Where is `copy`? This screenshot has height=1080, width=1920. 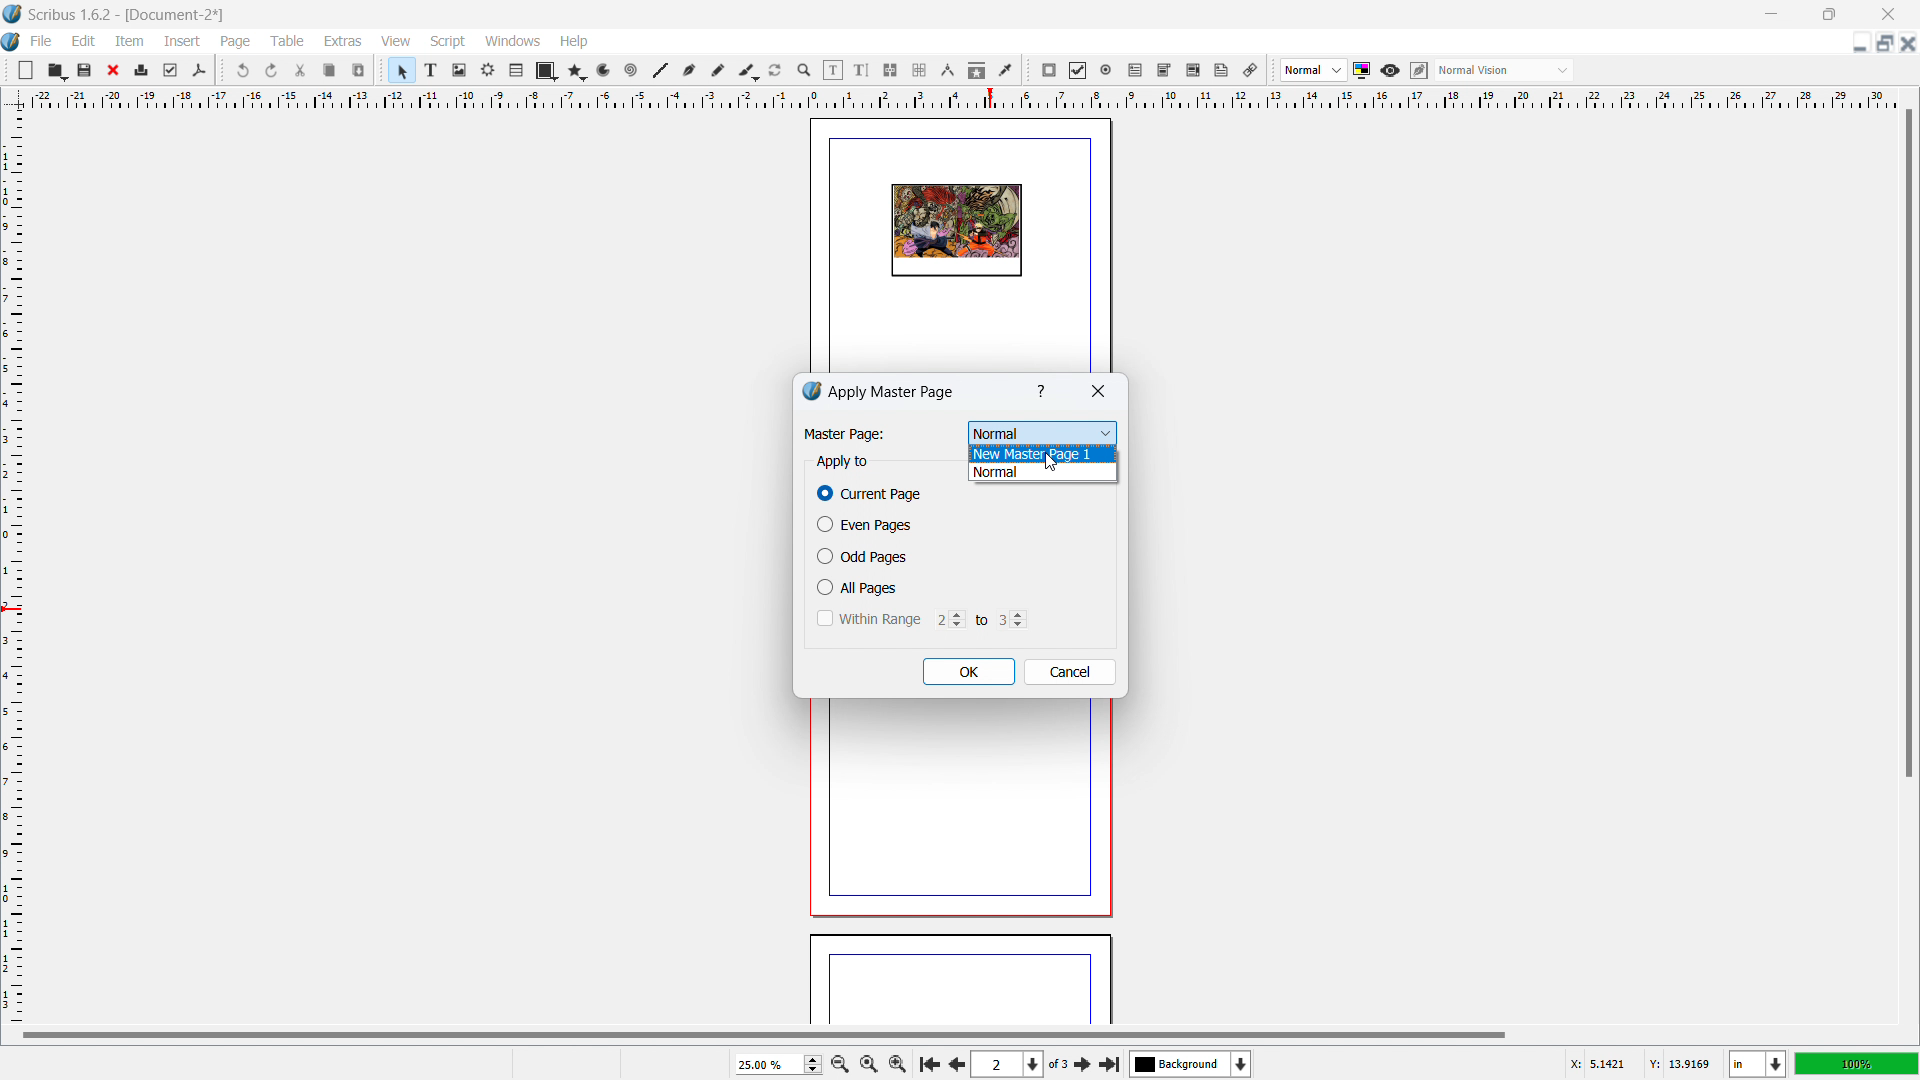 copy is located at coordinates (331, 70).